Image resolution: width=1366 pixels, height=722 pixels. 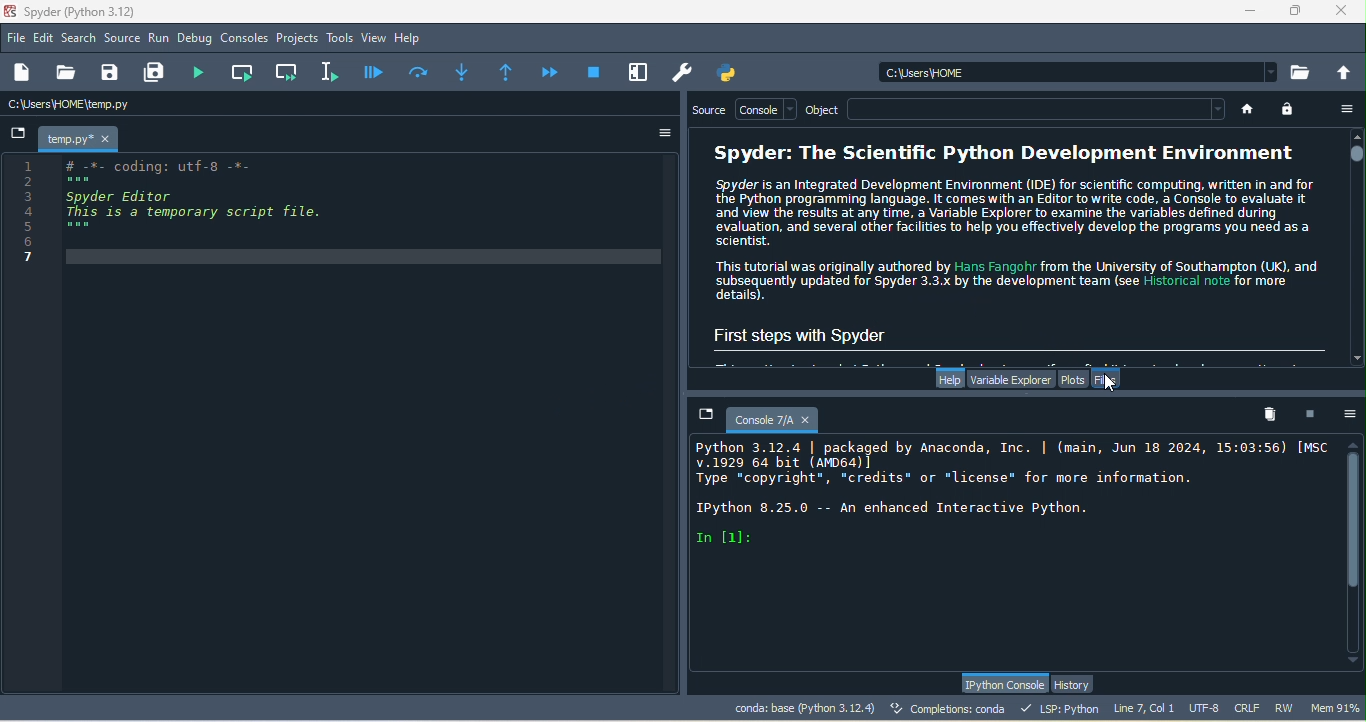 What do you see at coordinates (197, 40) in the screenshot?
I see `debug` at bounding box center [197, 40].